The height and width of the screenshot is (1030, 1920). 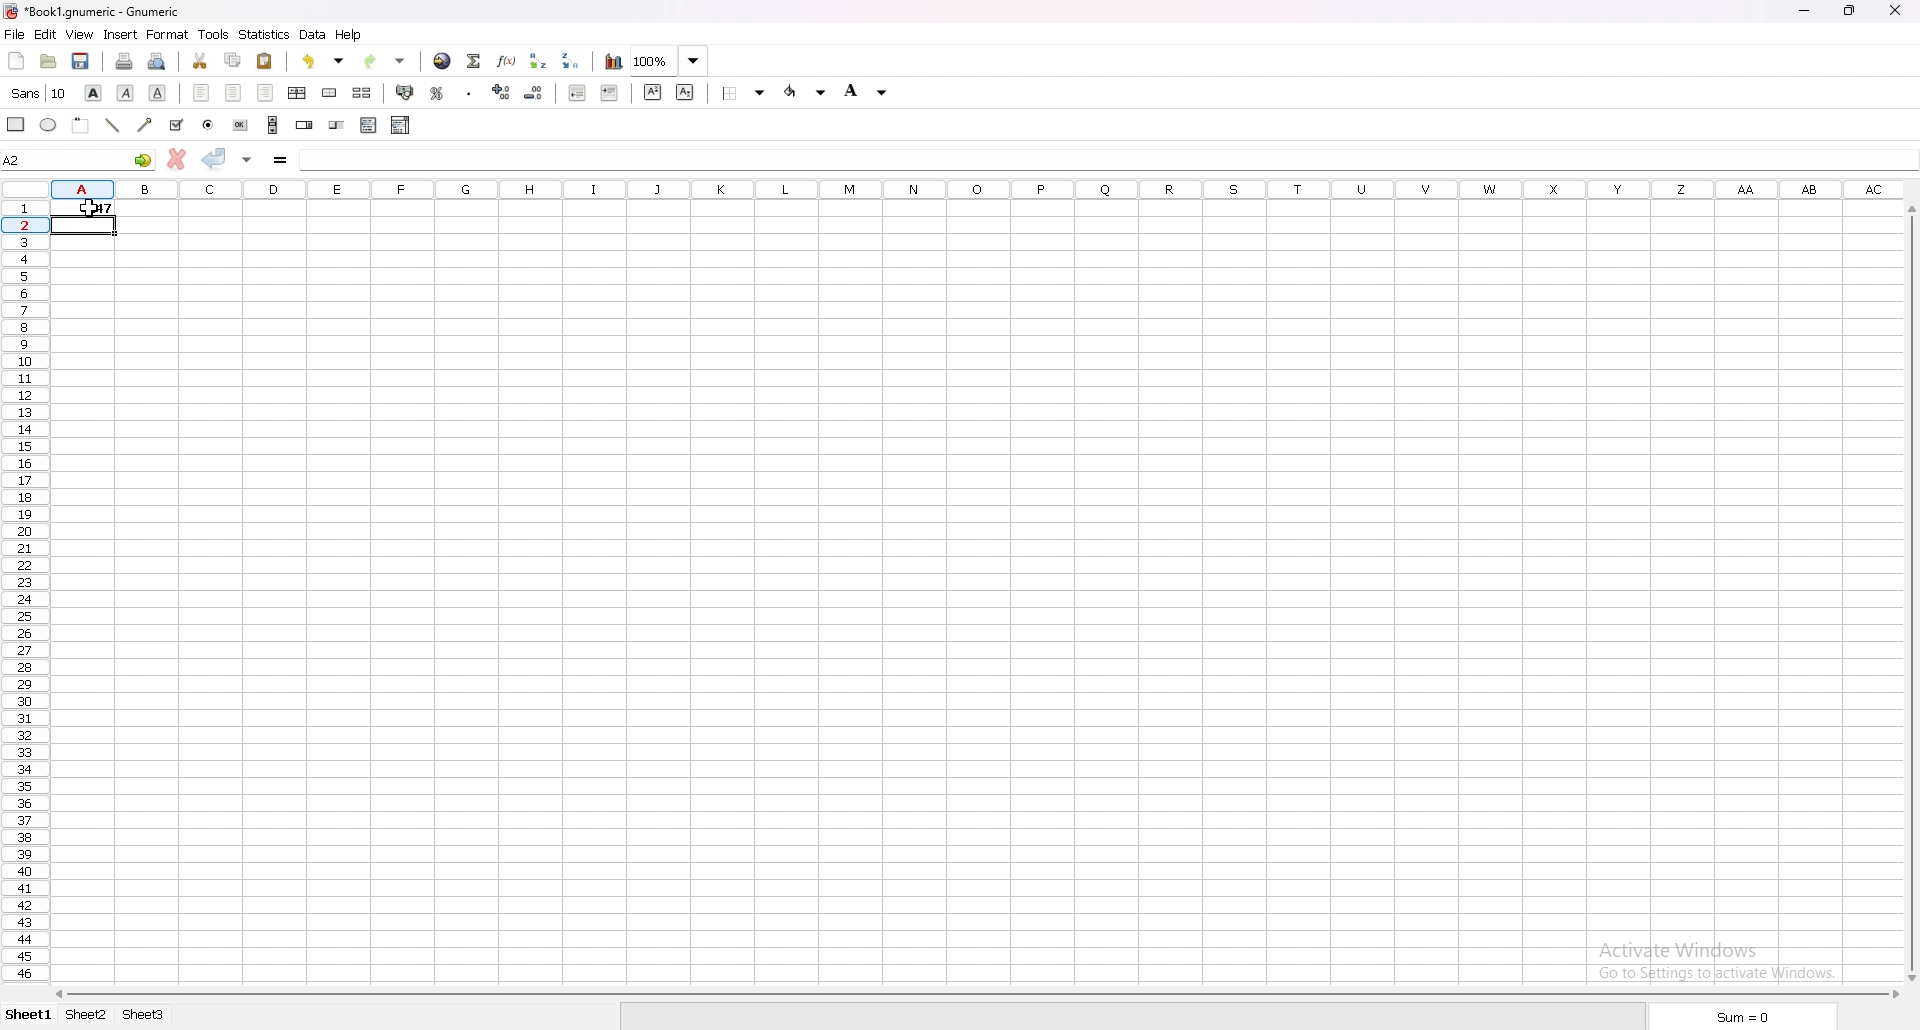 What do you see at coordinates (470, 93) in the screenshot?
I see `thousand separator` at bounding box center [470, 93].